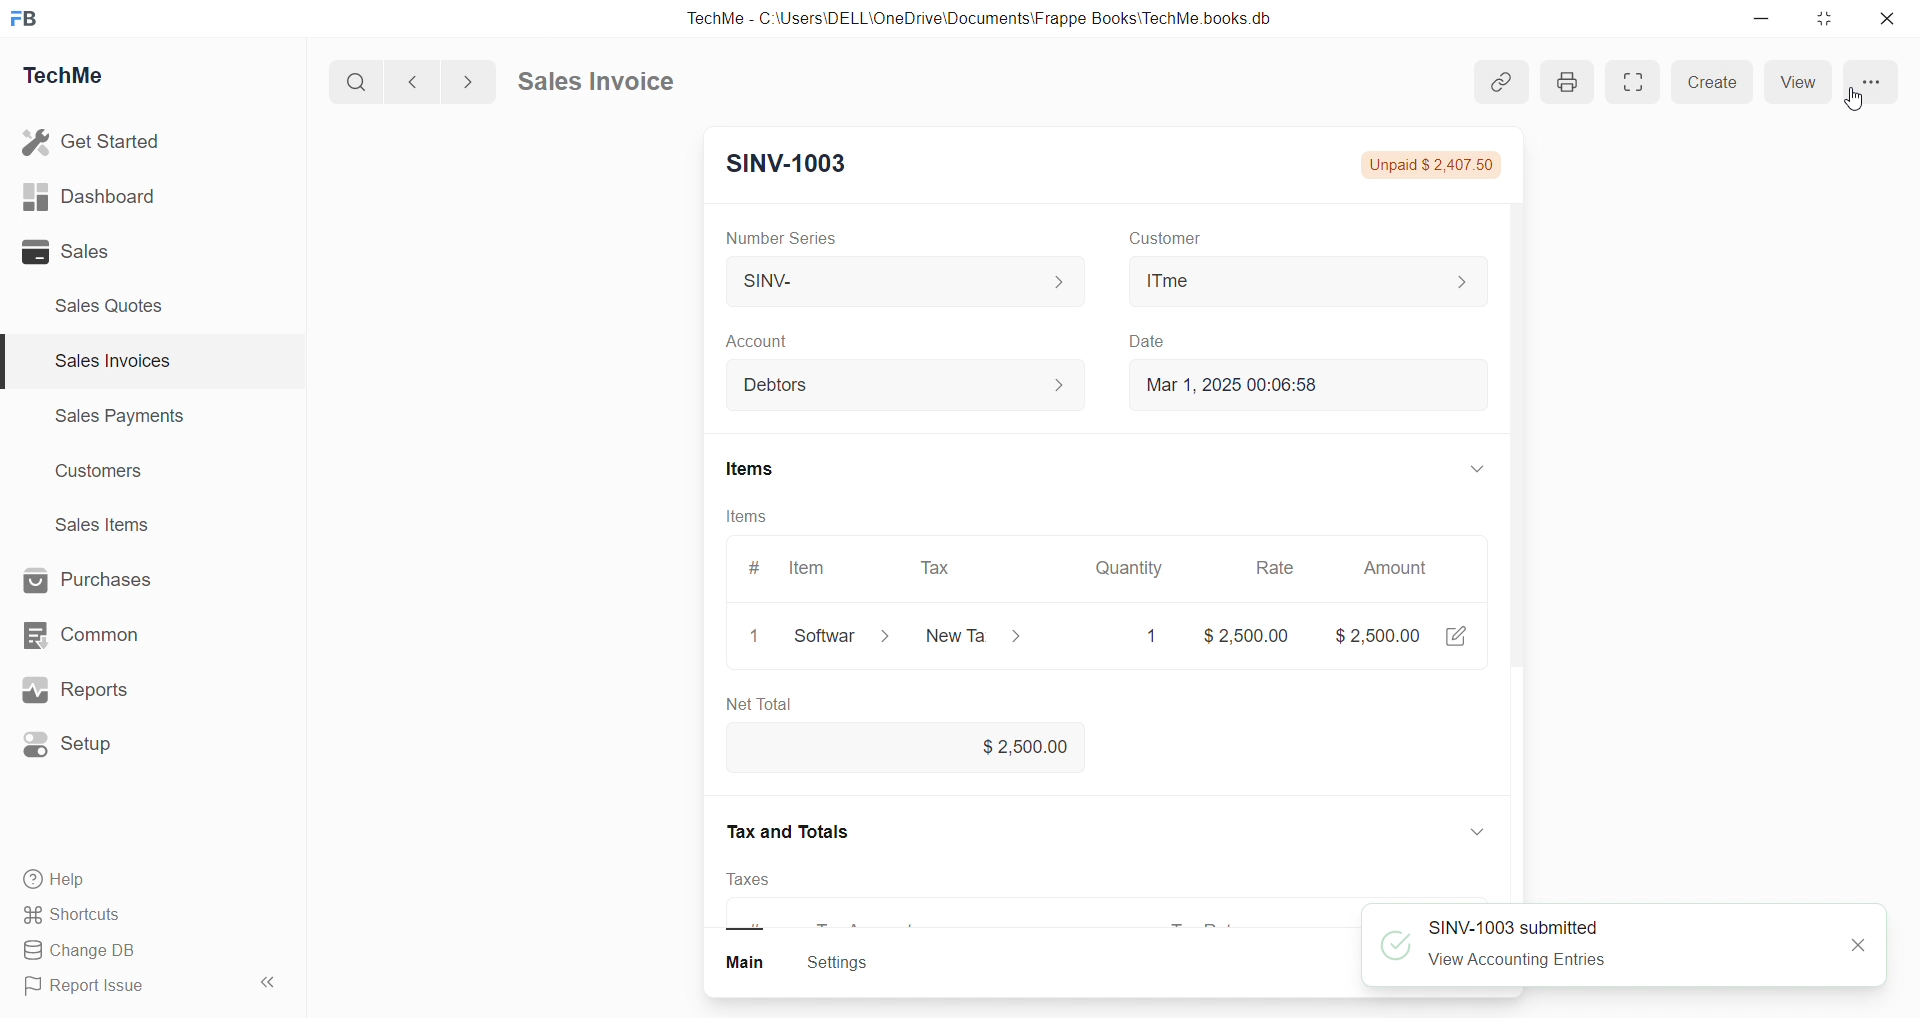  What do you see at coordinates (1638, 87) in the screenshot?
I see `full width` at bounding box center [1638, 87].